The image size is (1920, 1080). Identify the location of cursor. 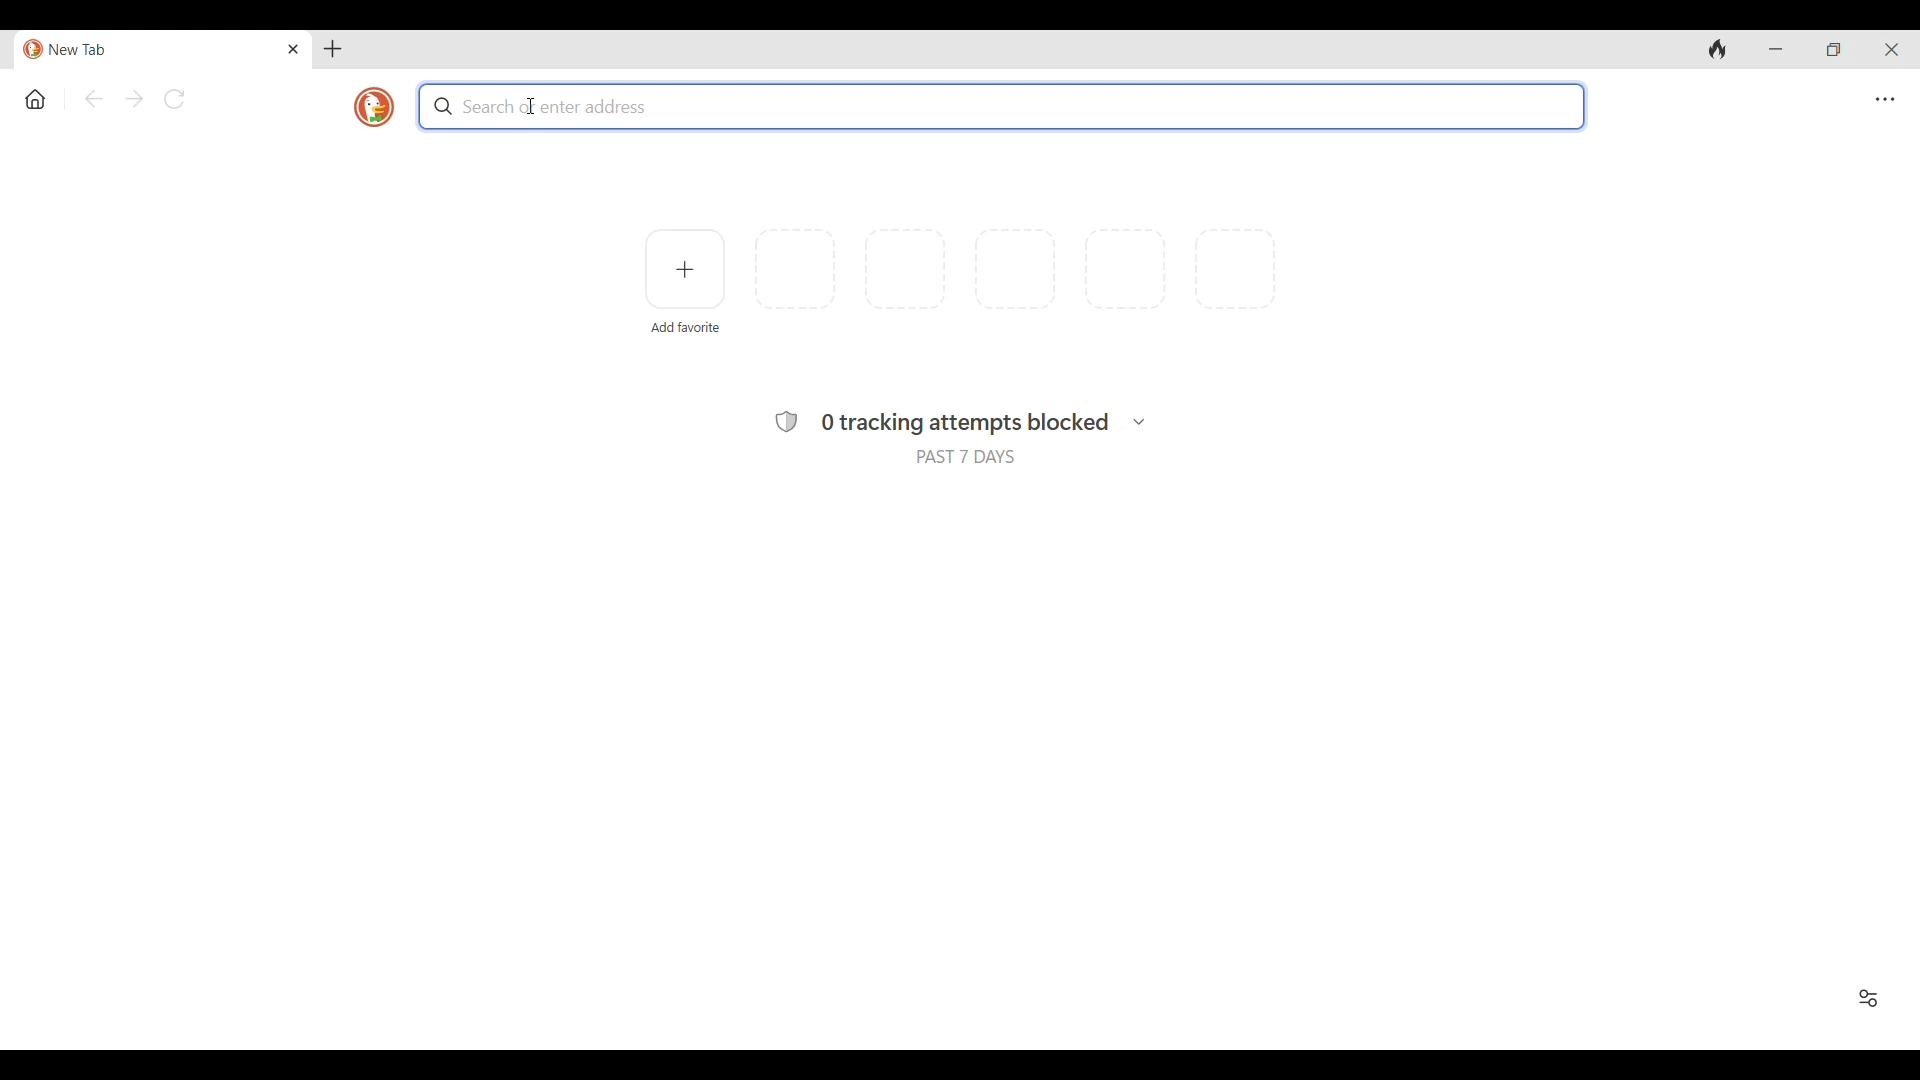
(532, 106).